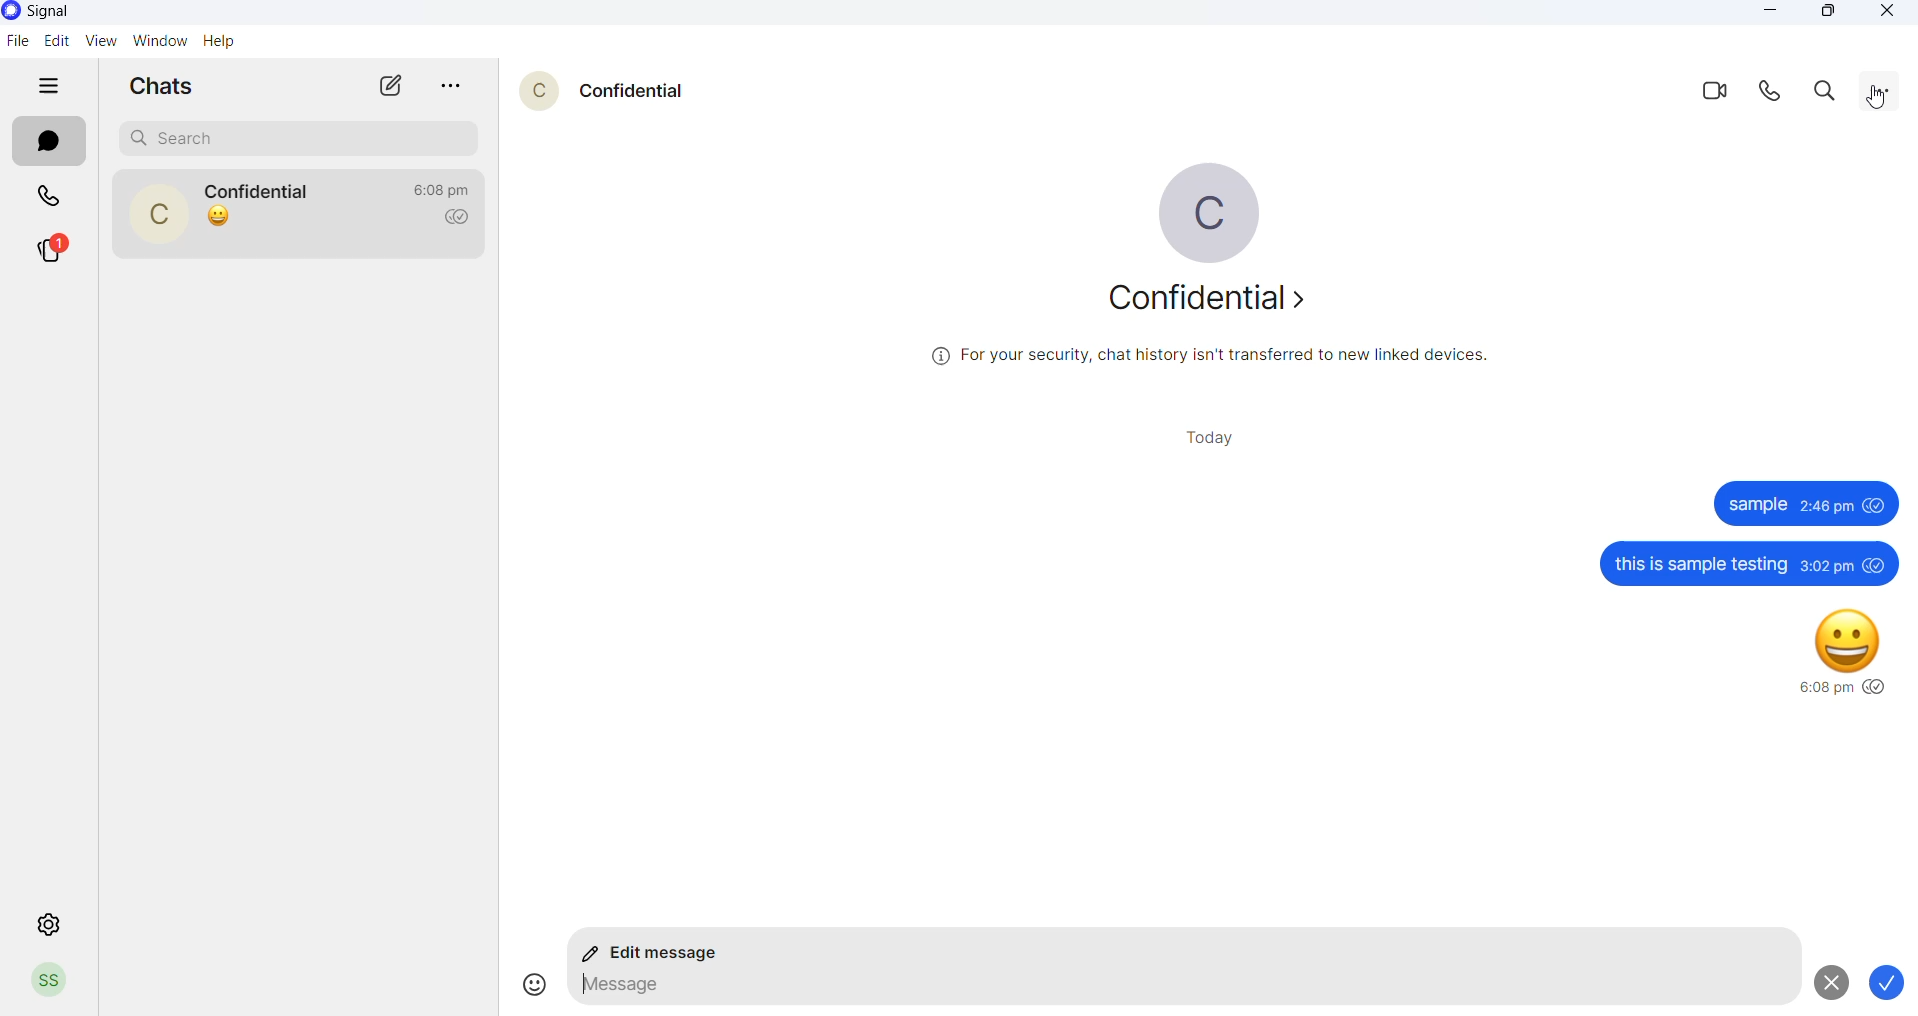 This screenshot has width=1918, height=1016. What do you see at coordinates (1699, 564) in the screenshot?
I see `this is a sample testing` at bounding box center [1699, 564].